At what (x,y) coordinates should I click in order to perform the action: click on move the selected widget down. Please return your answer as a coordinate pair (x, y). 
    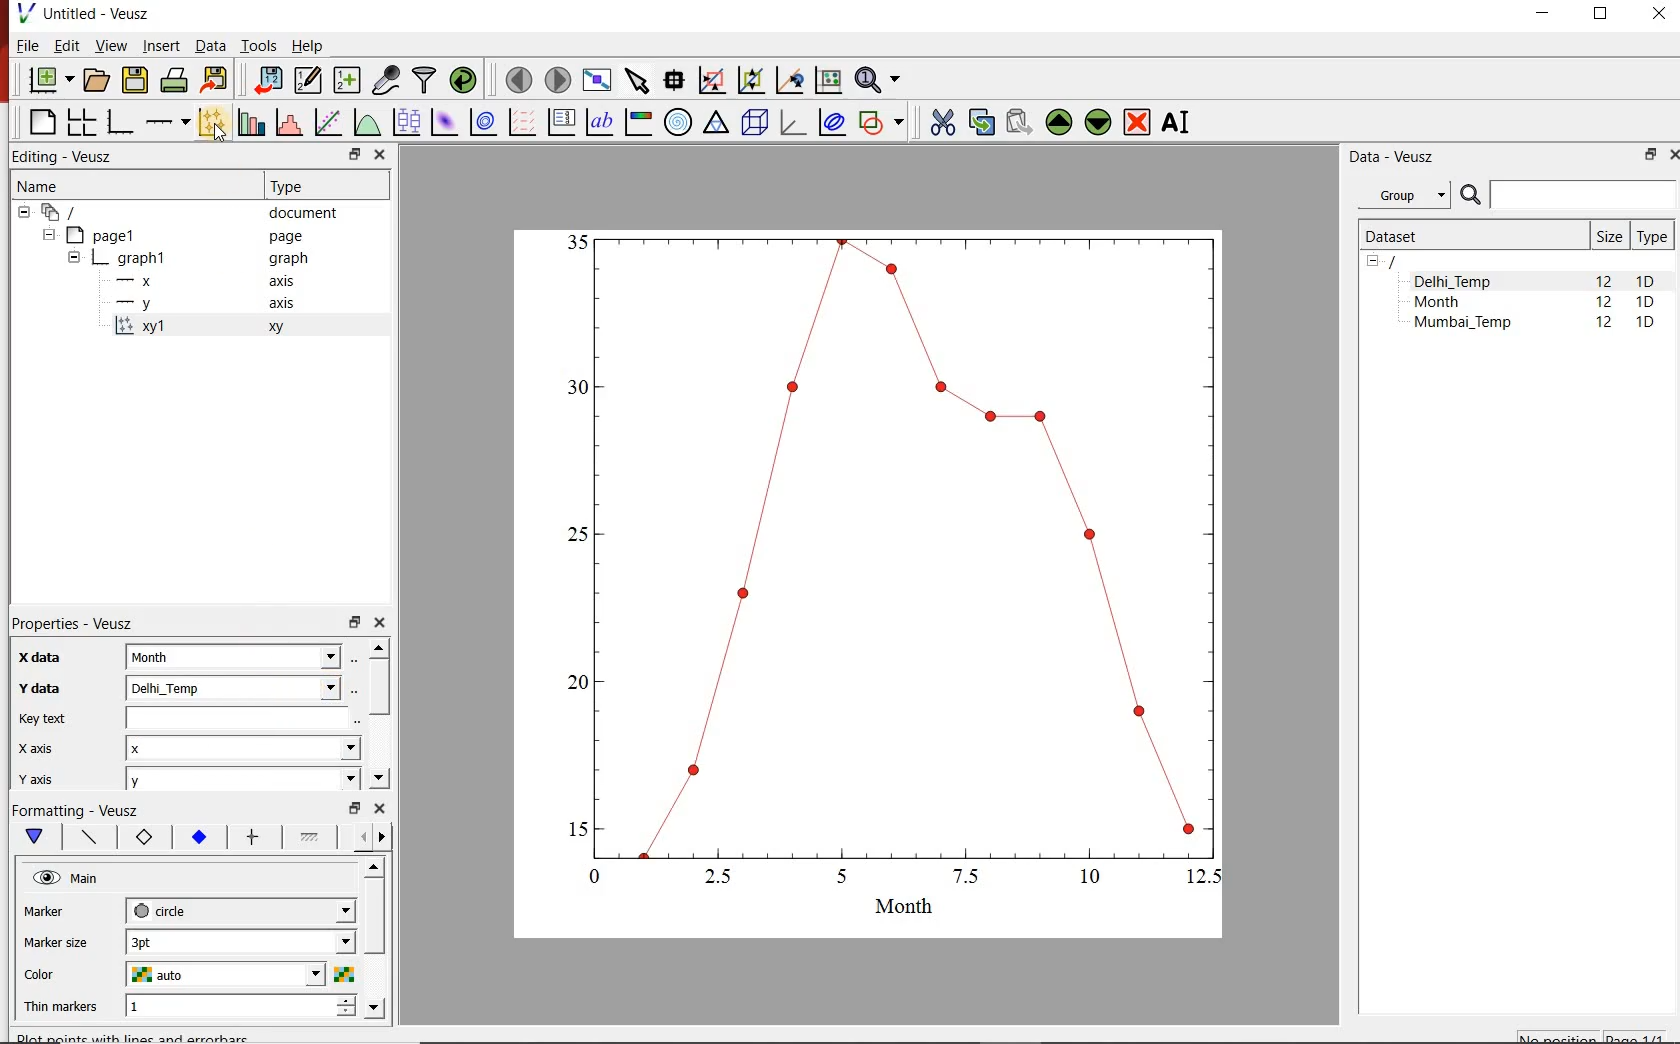
    Looking at the image, I should click on (1098, 123).